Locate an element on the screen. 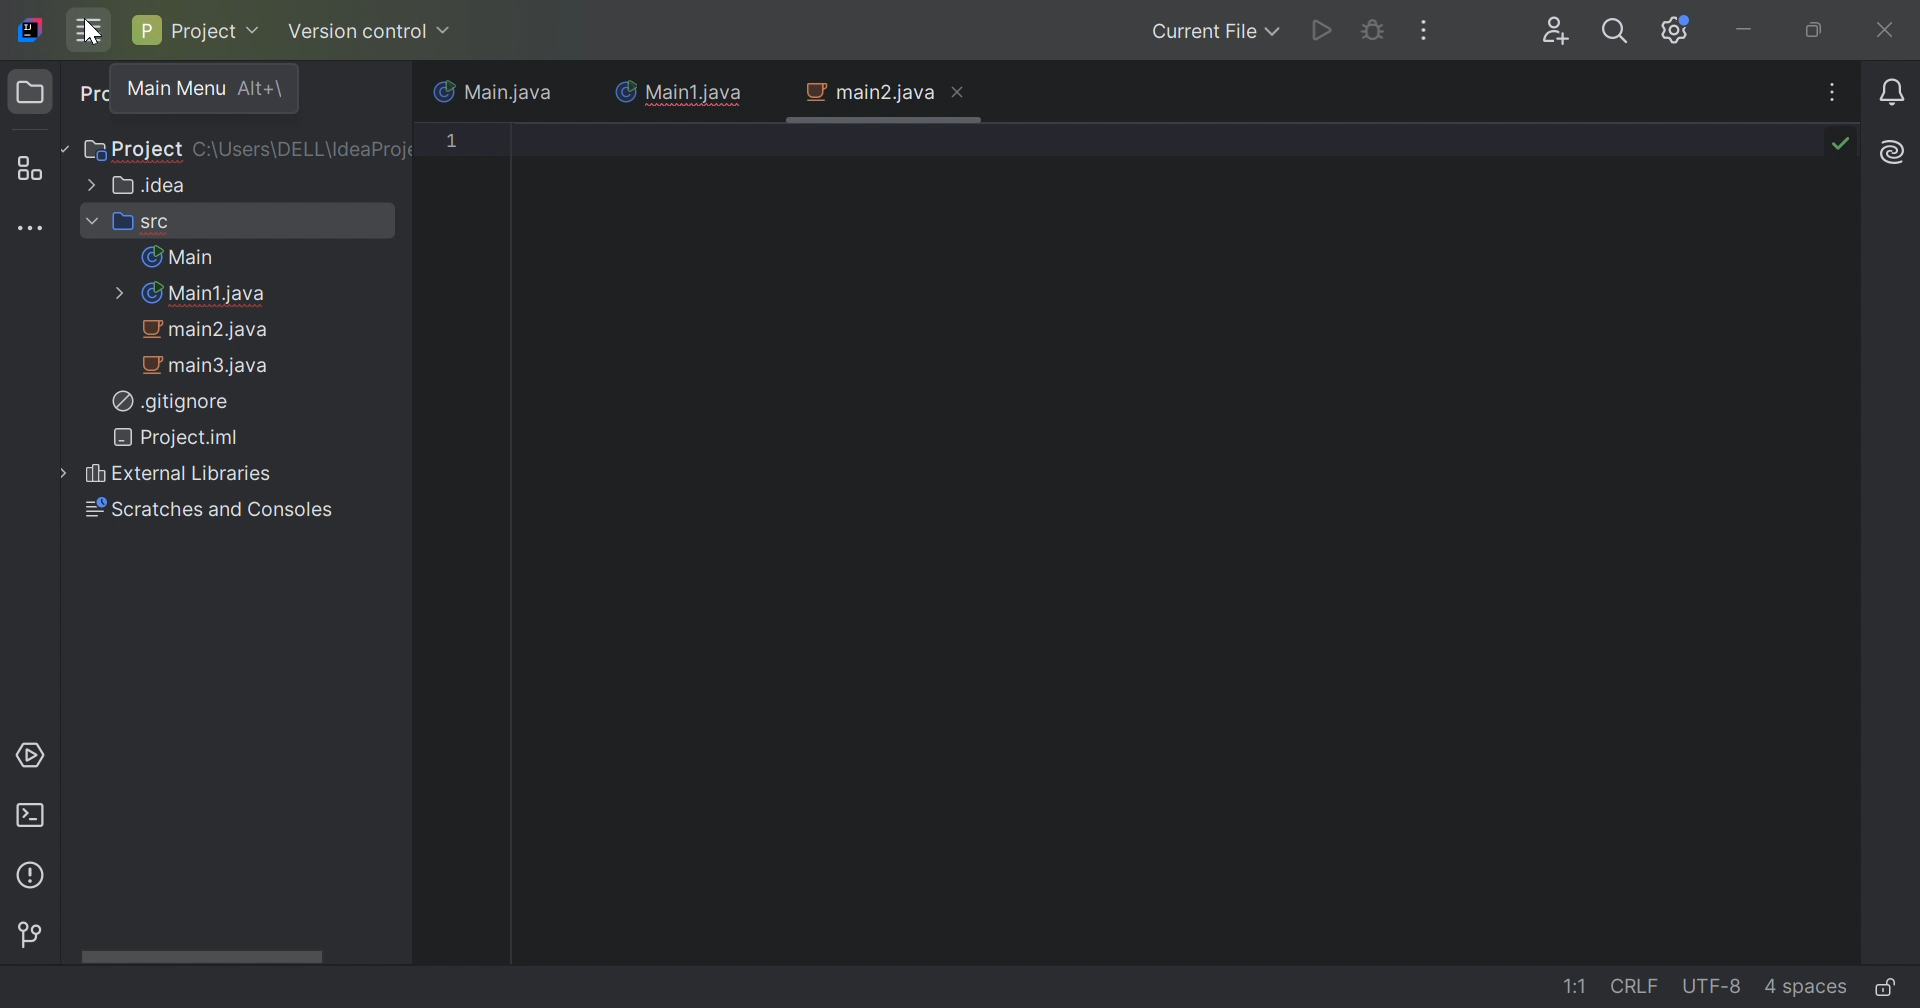 Image resolution: width=1920 pixels, height=1008 pixels. Services is located at coordinates (34, 754).